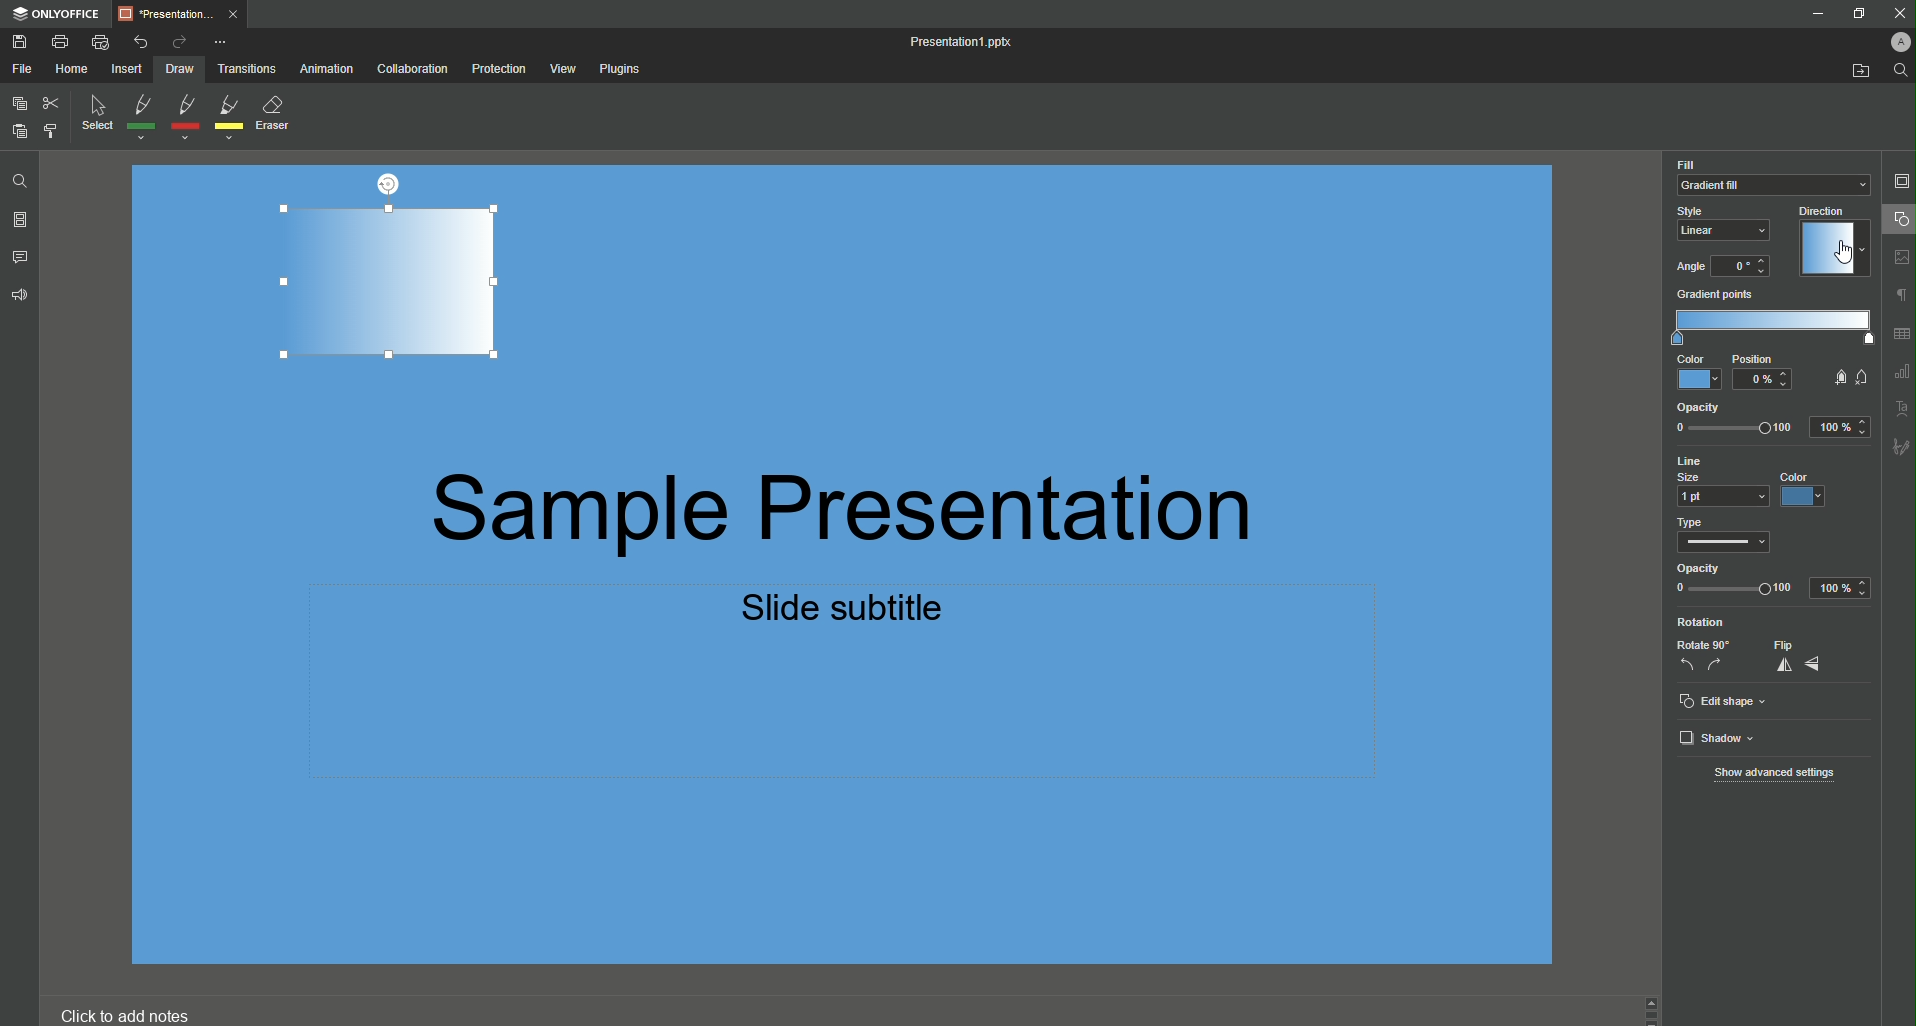 The width and height of the screenshot is (1916, 1026). Describe the element at coordinates (50, 102) in the screenshot. I see `Cut` at that location.